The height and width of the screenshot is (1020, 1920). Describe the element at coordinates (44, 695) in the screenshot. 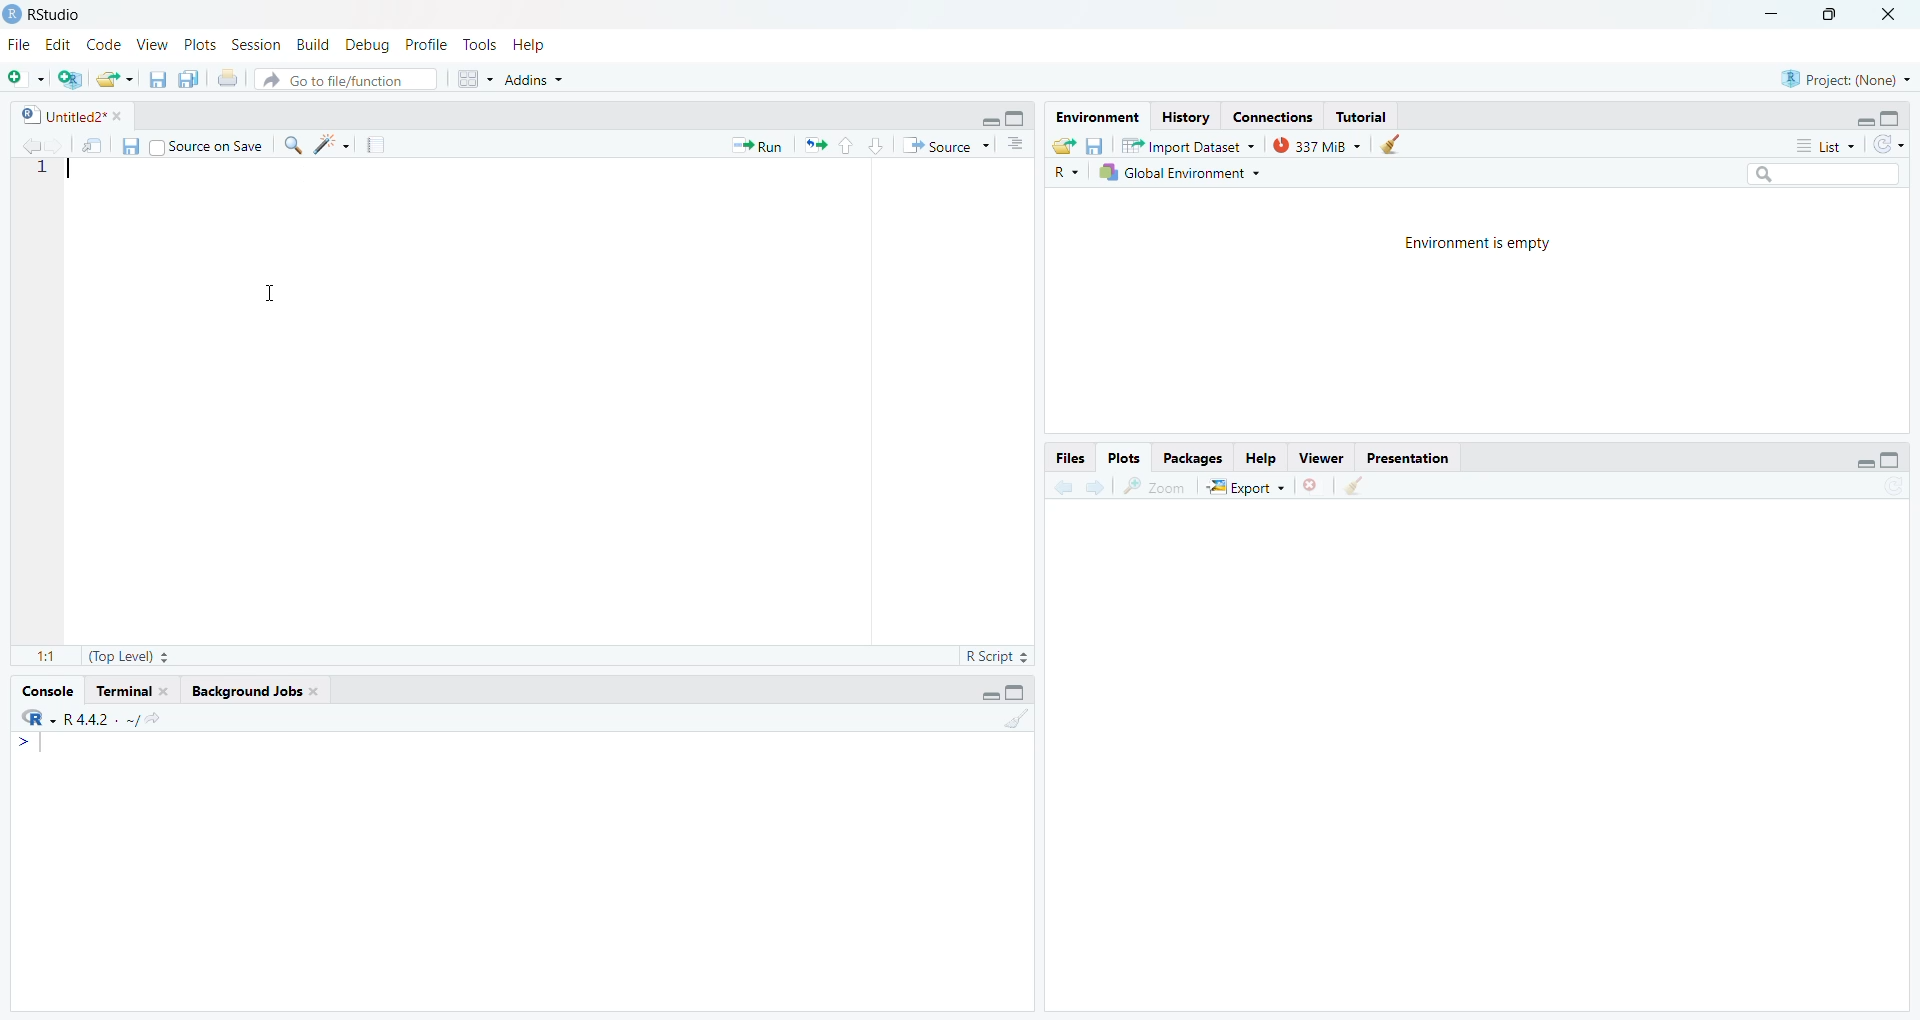

I see `Console` at that location.